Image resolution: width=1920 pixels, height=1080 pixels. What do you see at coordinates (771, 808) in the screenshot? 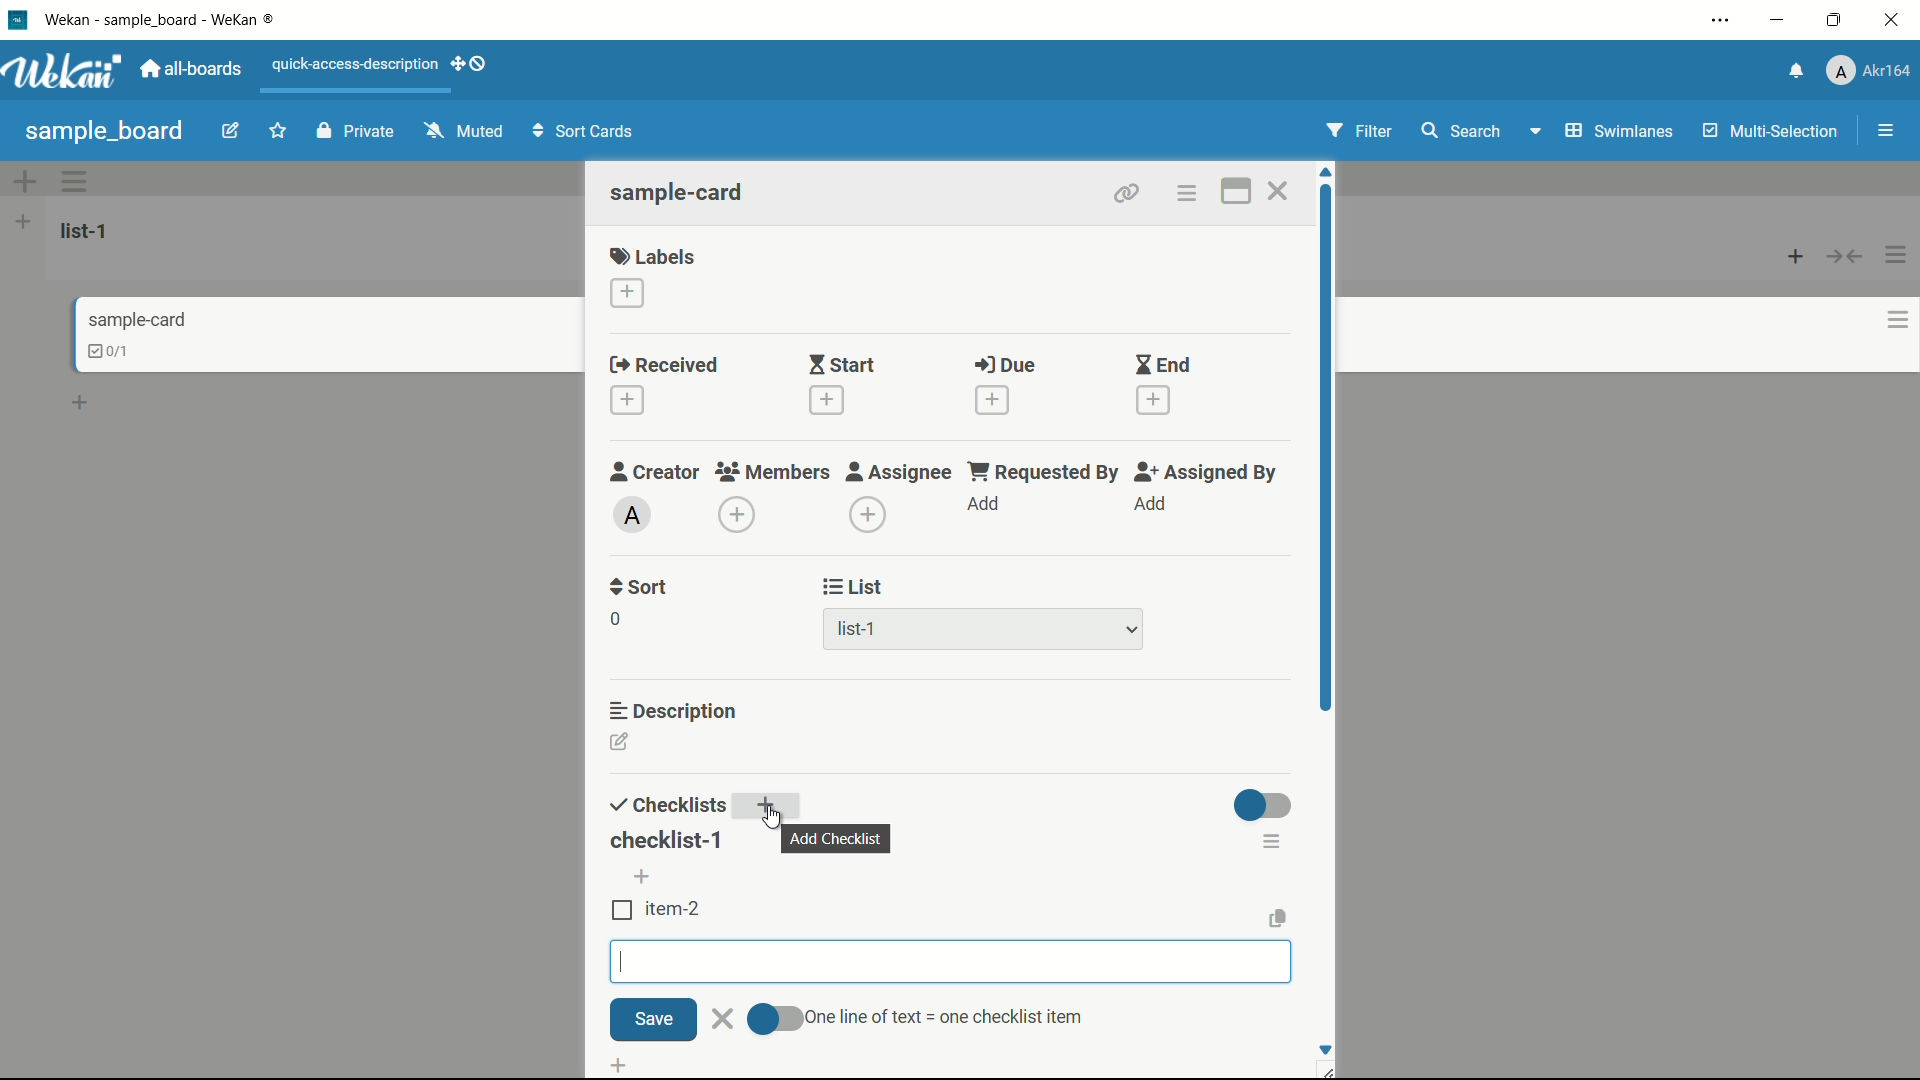
I see `add` at bounding box center [771, 808].